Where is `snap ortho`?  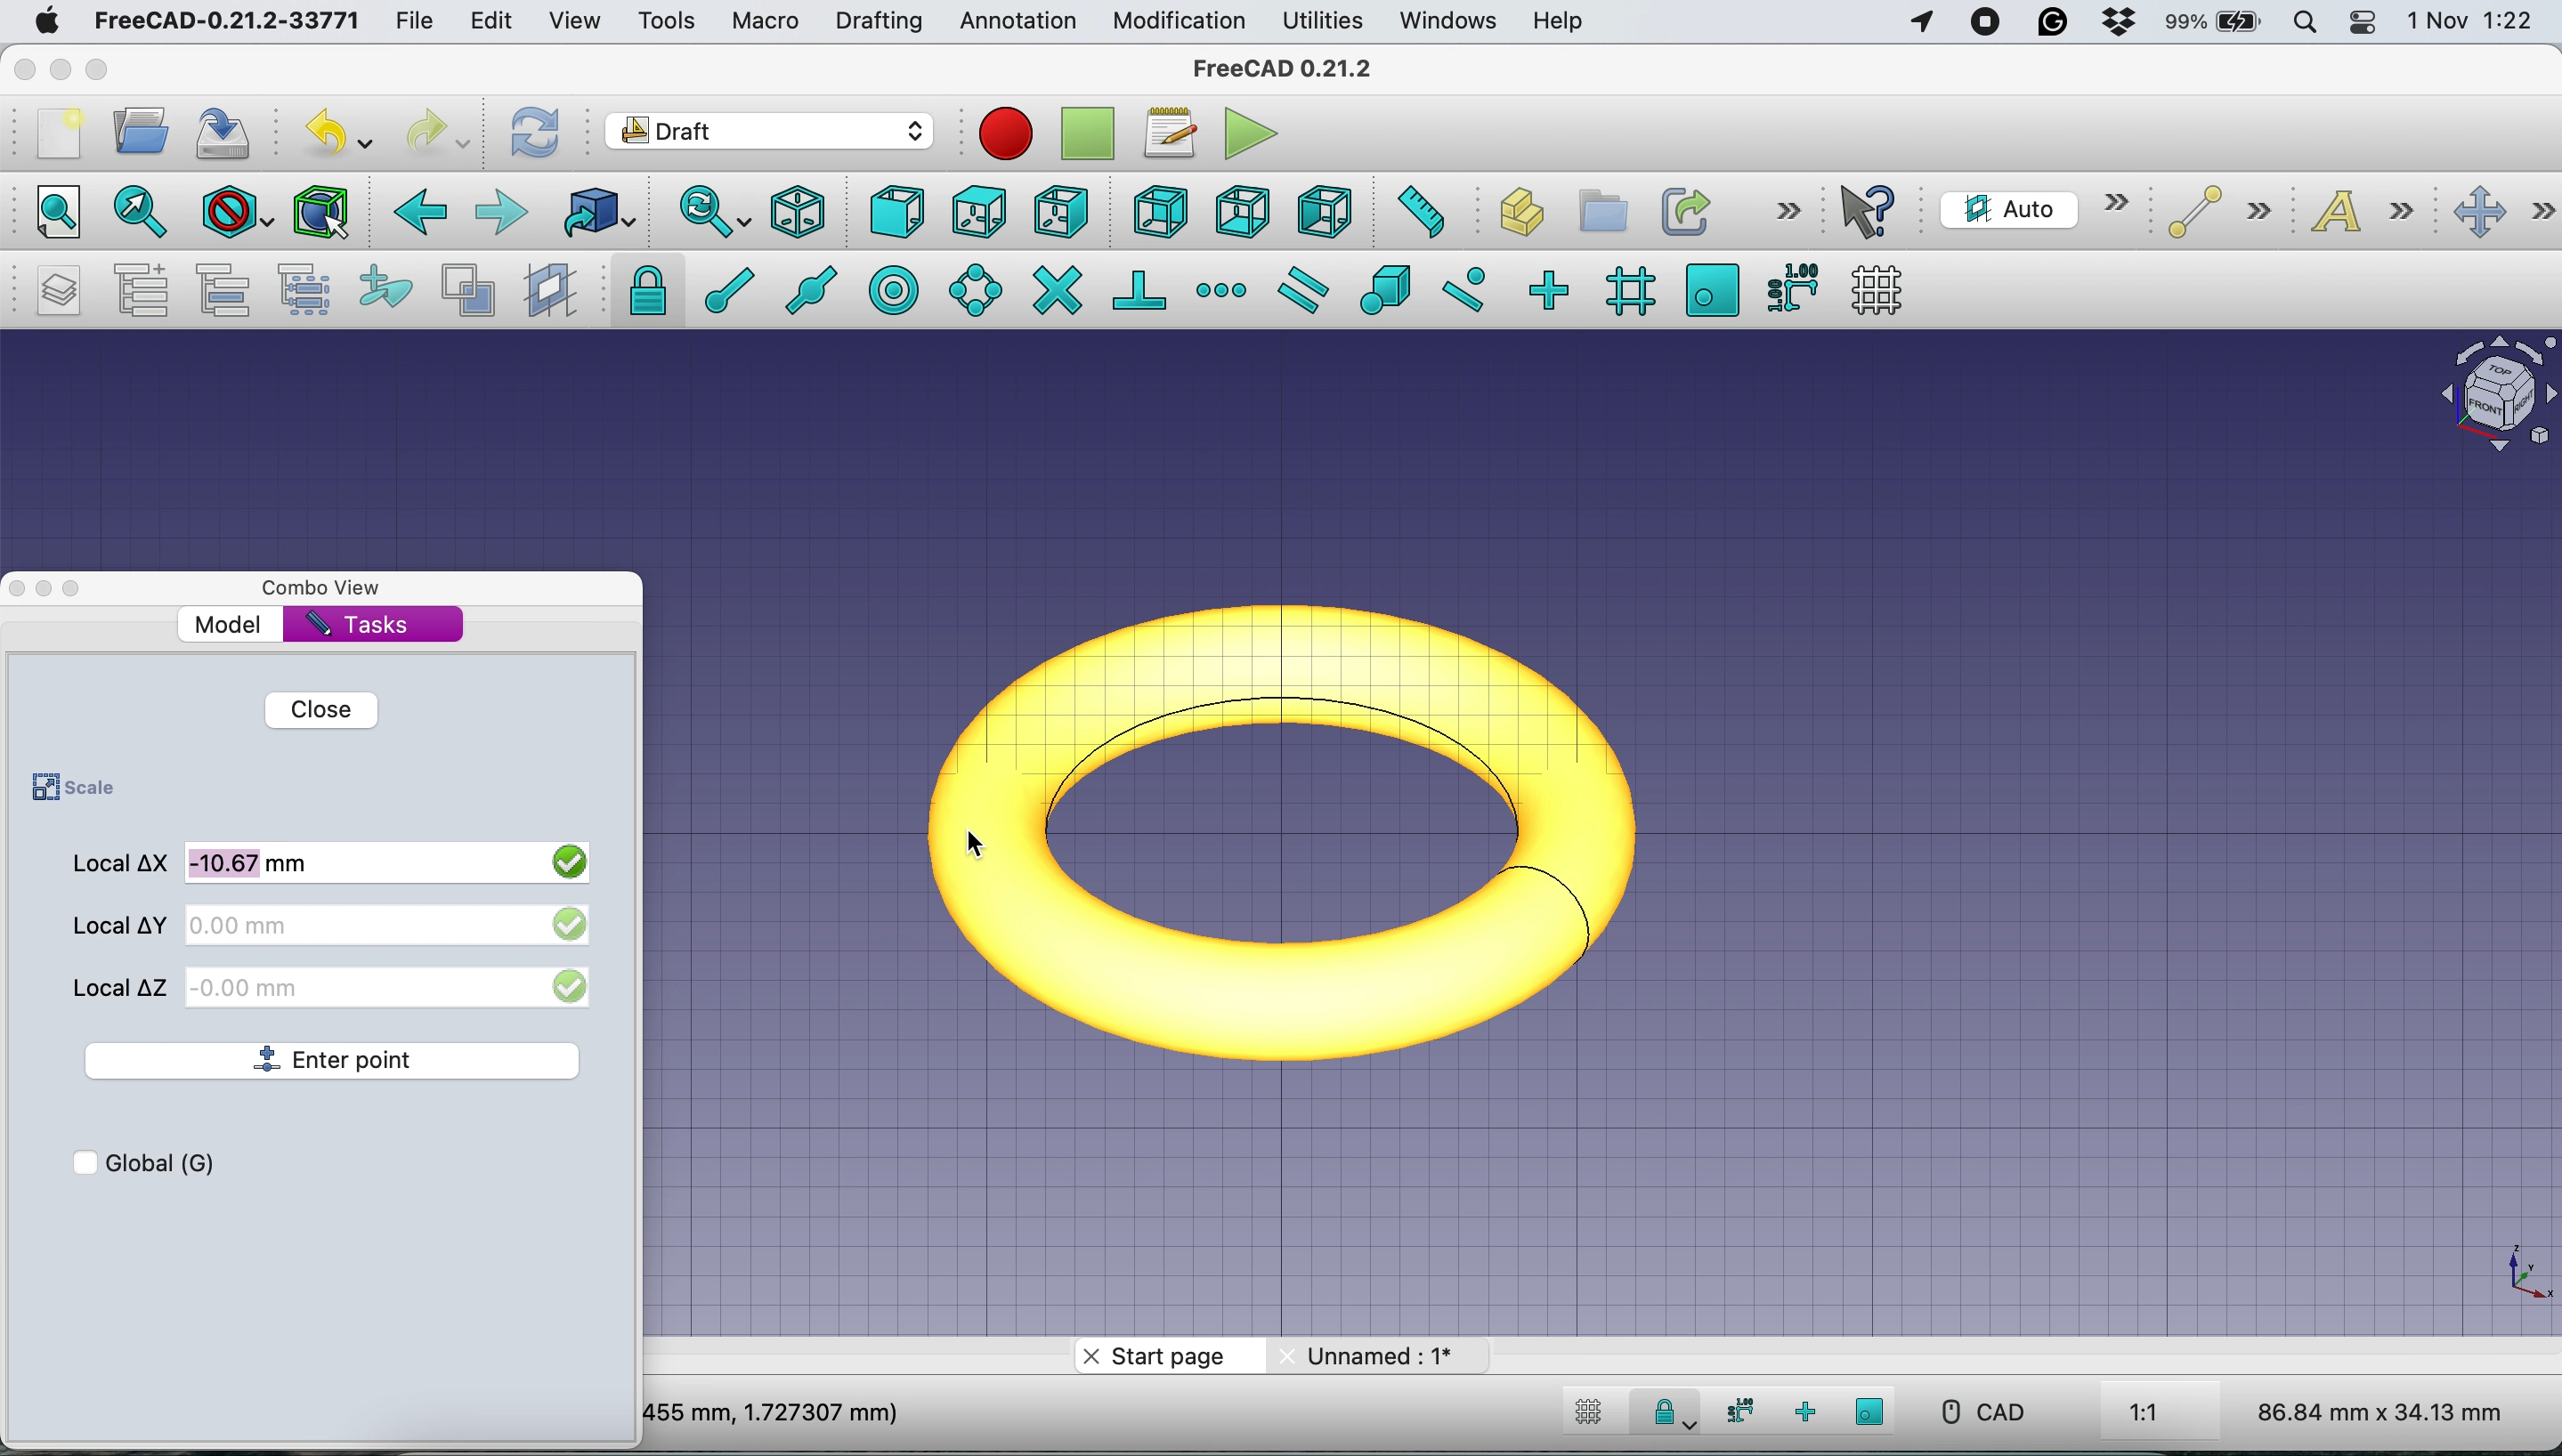
snap ortho is located at coordinates (1802, 1411).